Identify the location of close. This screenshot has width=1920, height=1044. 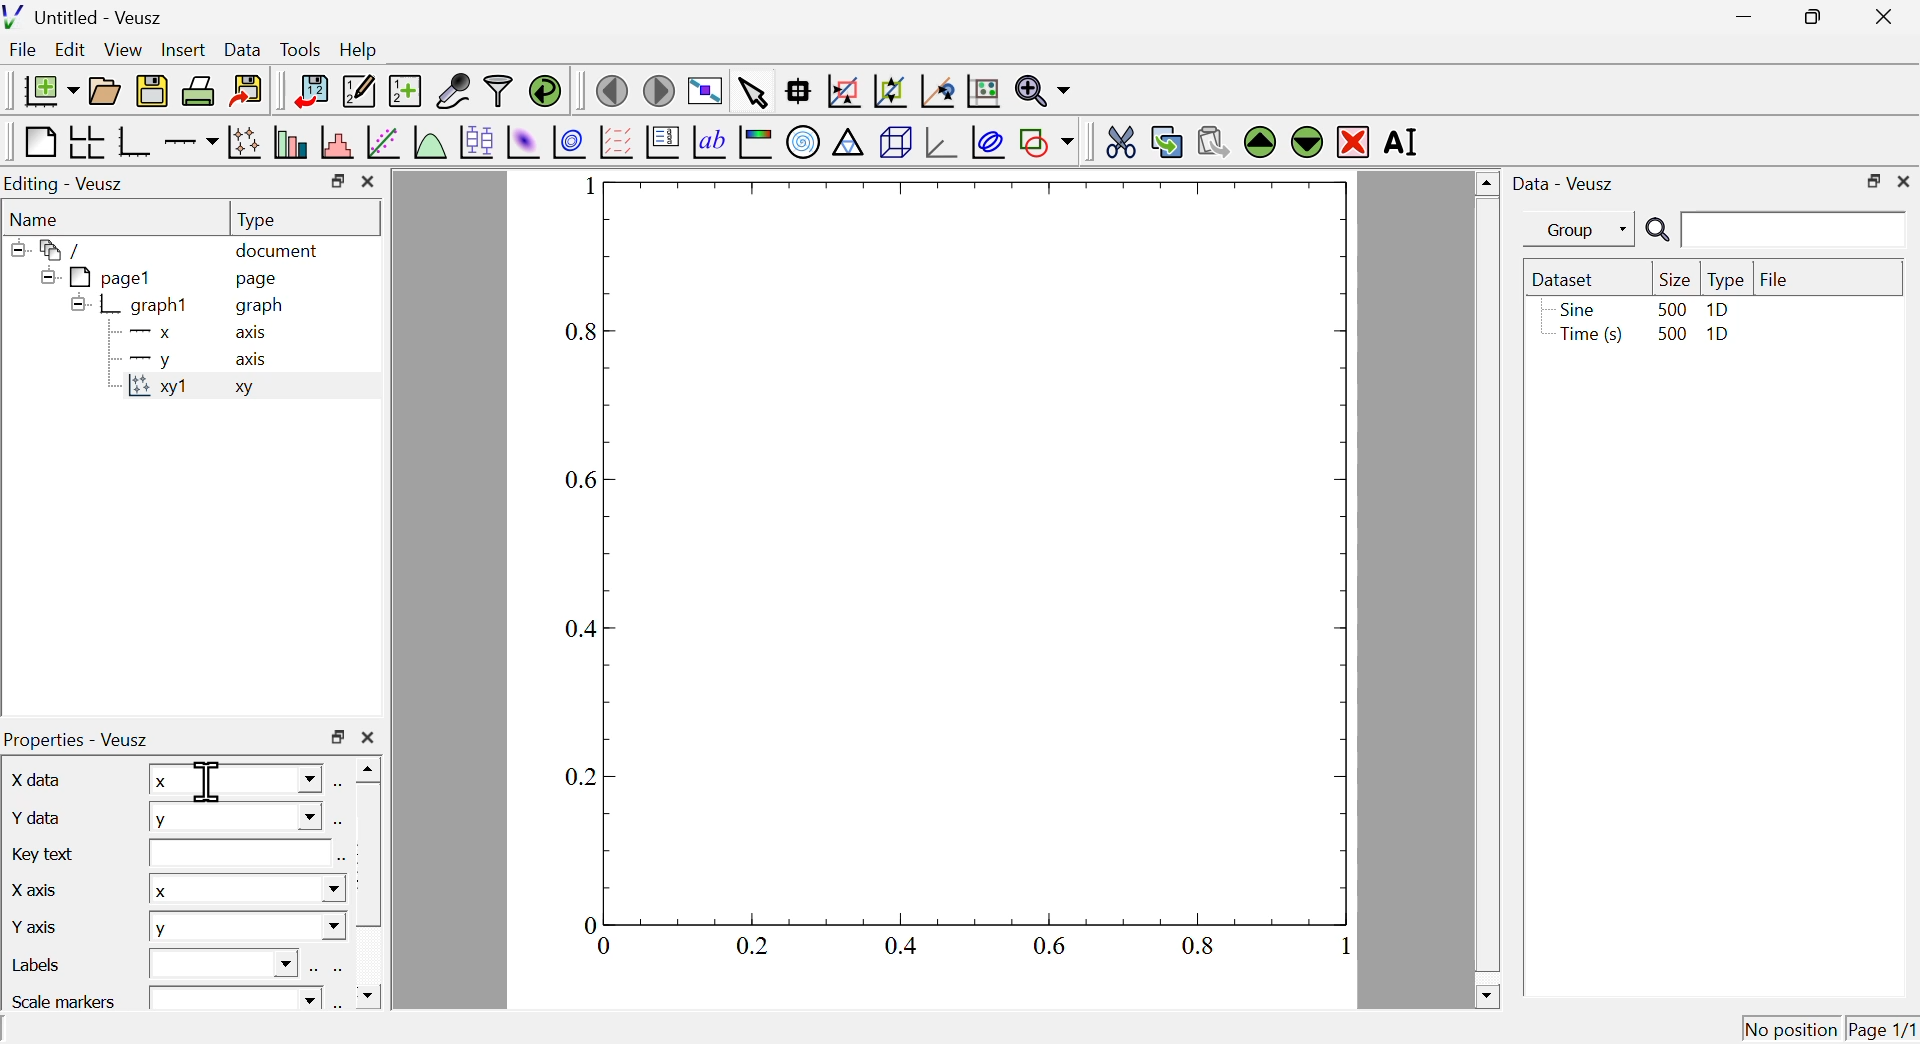
(367, 738).